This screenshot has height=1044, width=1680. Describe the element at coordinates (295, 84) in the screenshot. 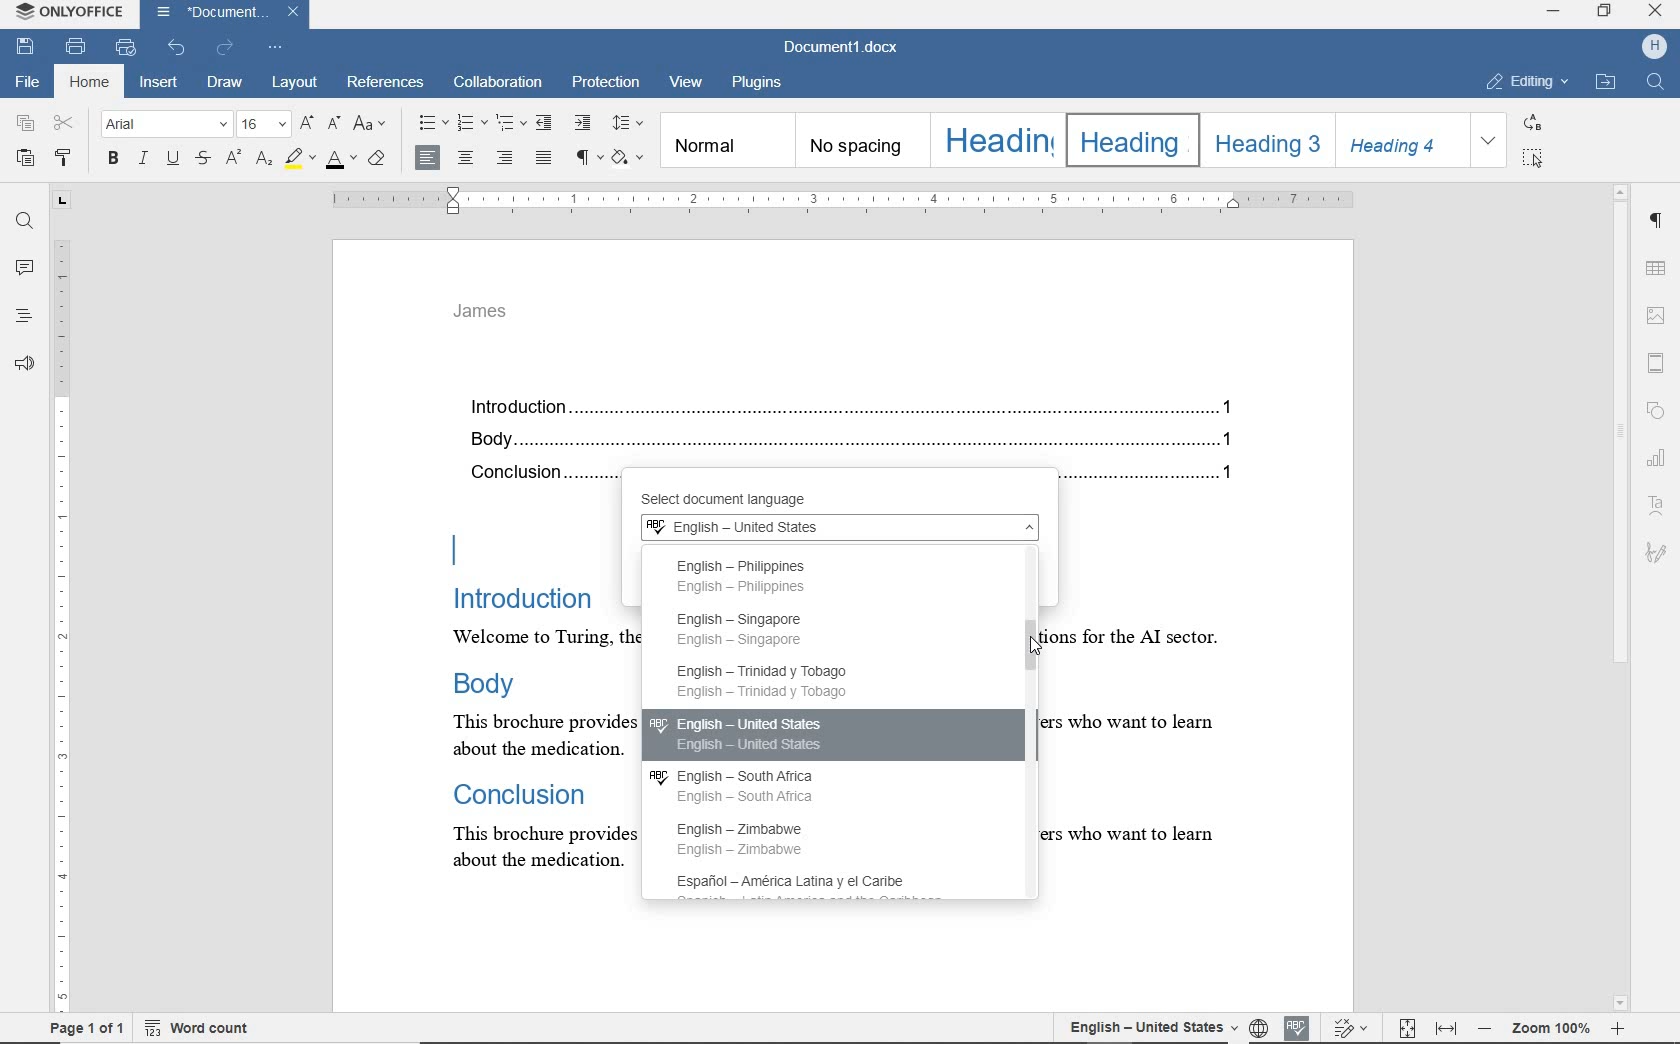

I see `layout` at that location.